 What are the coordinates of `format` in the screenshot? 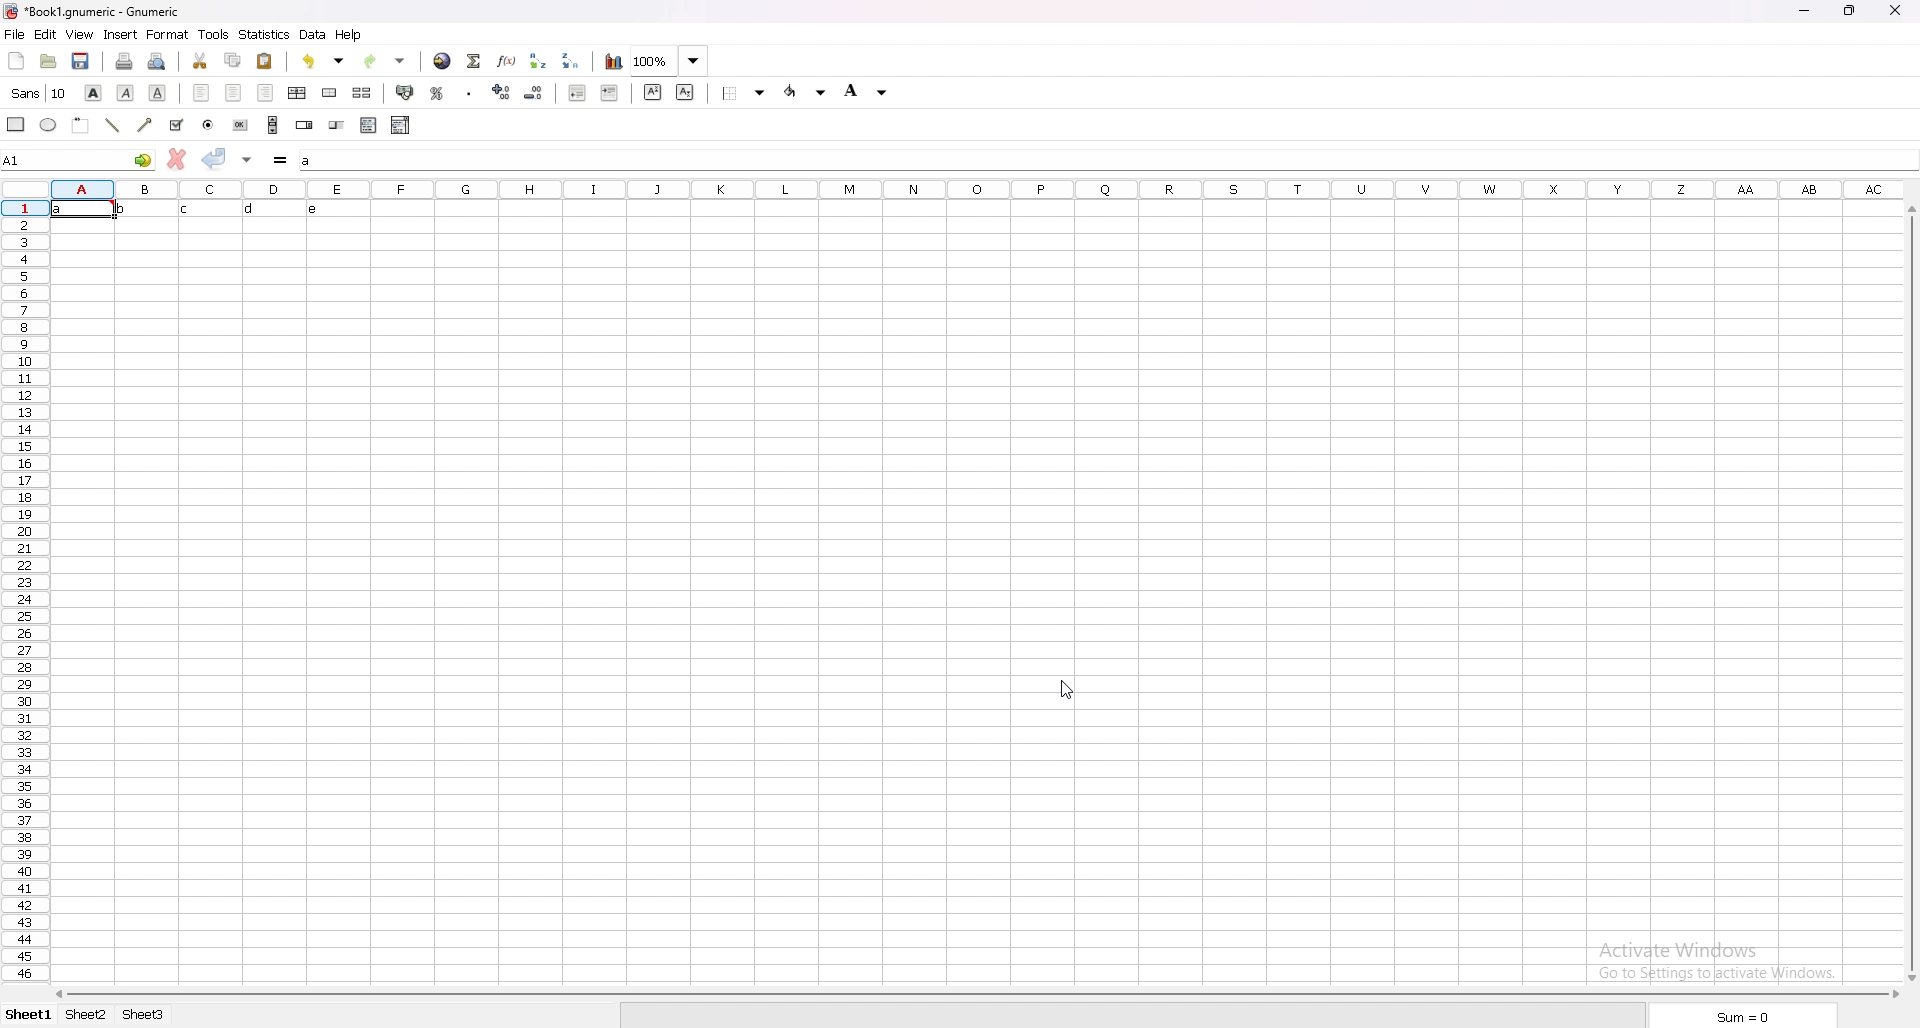 It's located at (167, 34).